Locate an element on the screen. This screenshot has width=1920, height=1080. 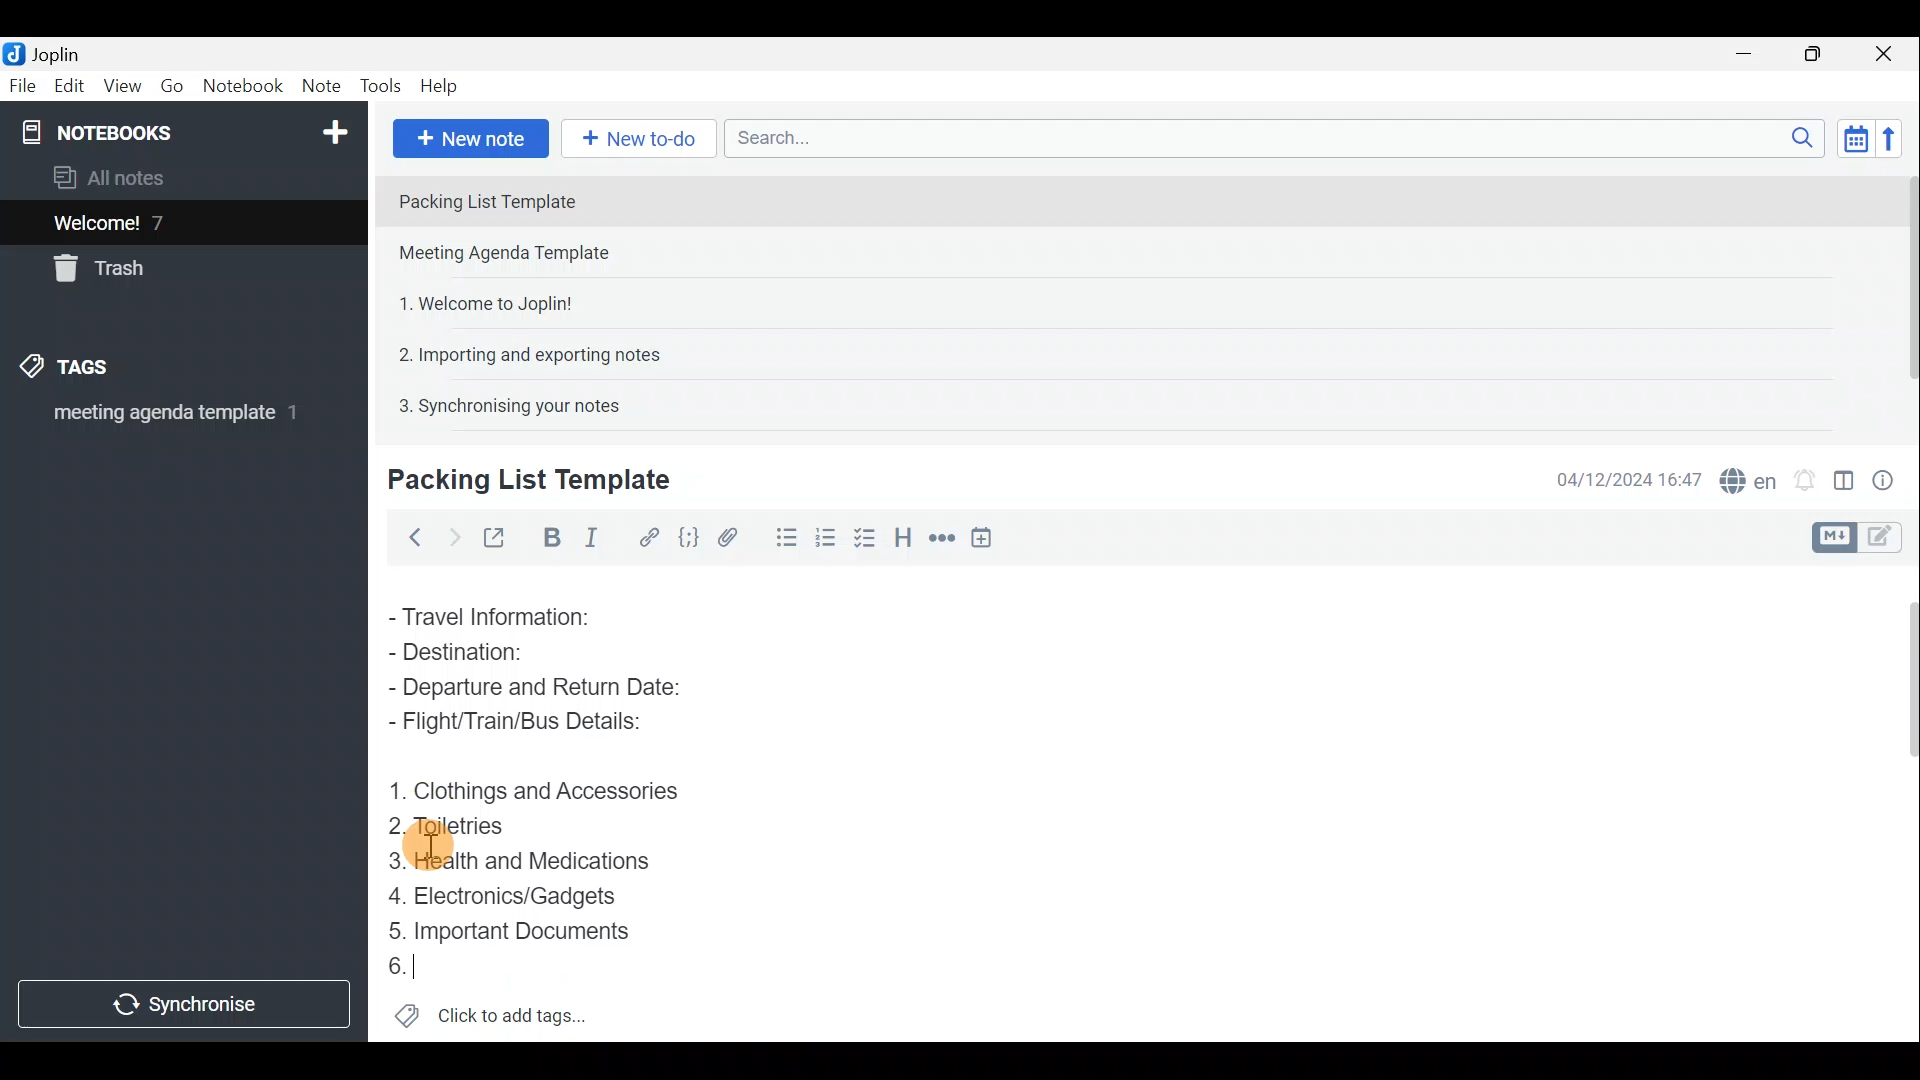
Maximise is located at coordinates (1820, 54).